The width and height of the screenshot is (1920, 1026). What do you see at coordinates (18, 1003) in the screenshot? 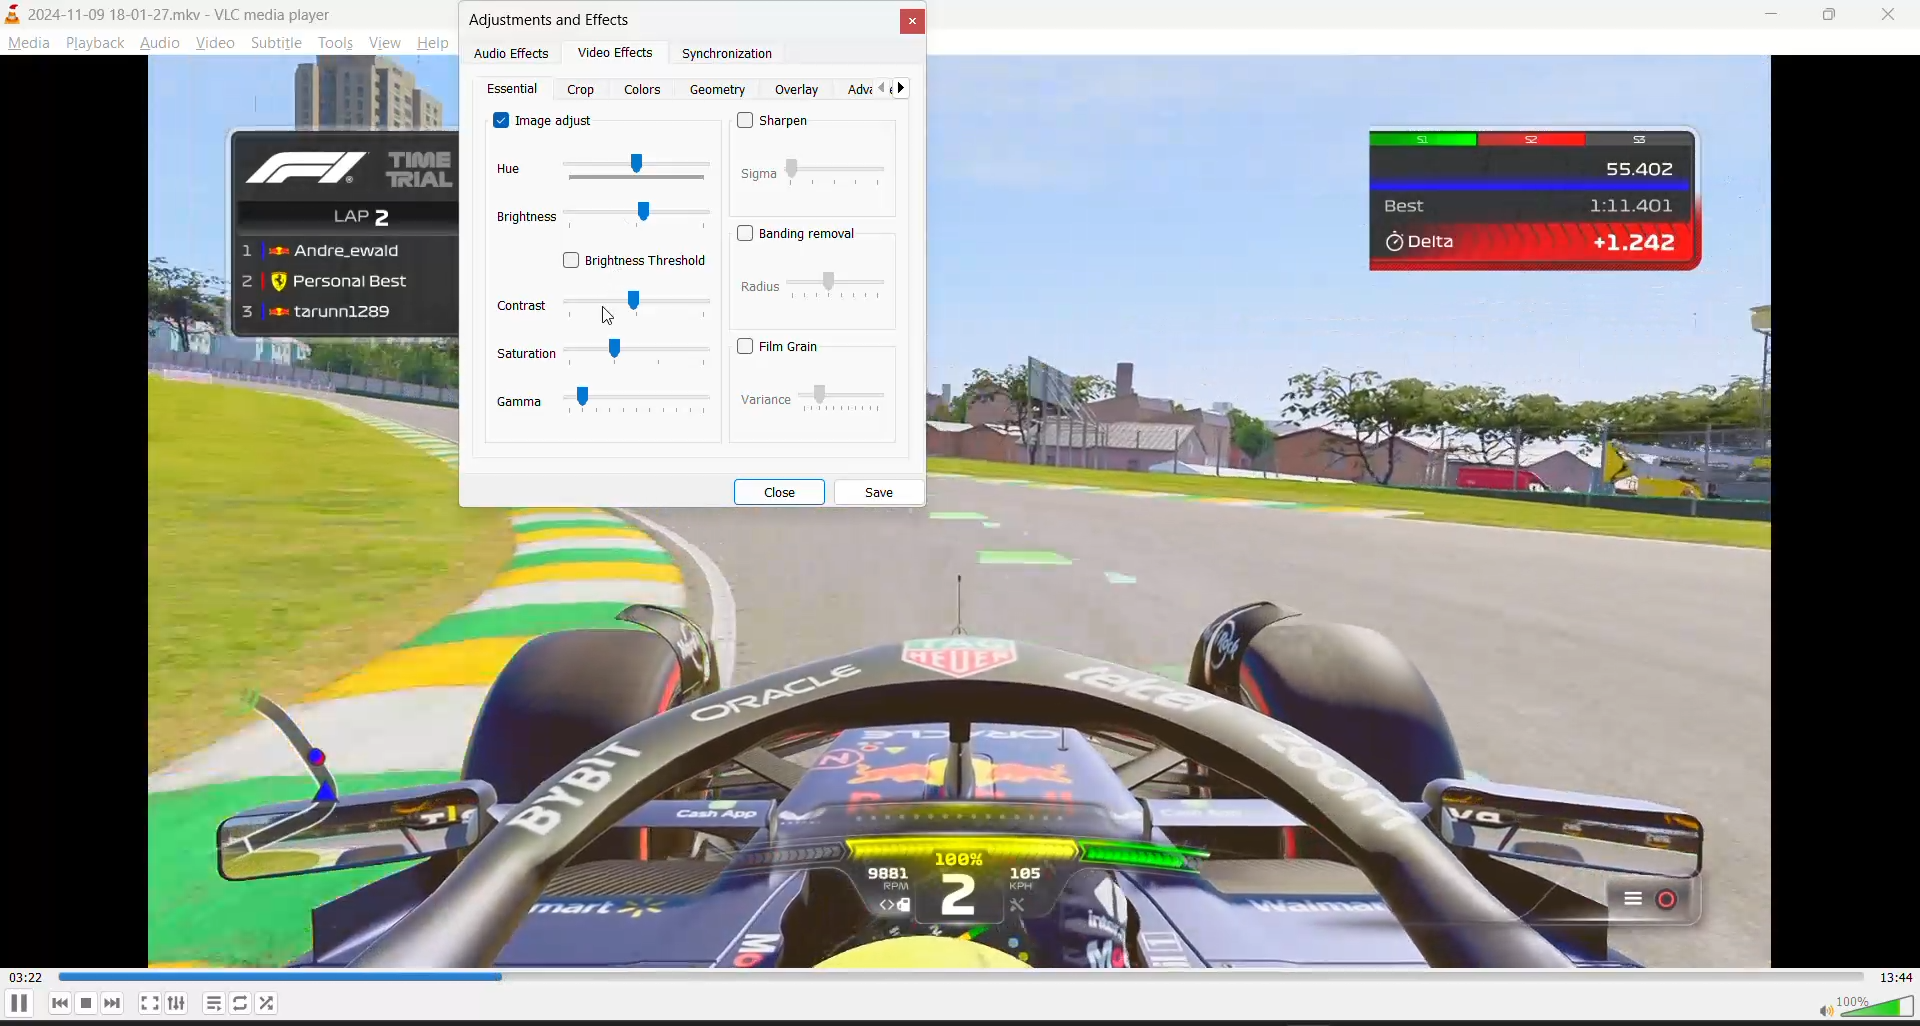
I see `pause` at bounding box center [18, 1003].